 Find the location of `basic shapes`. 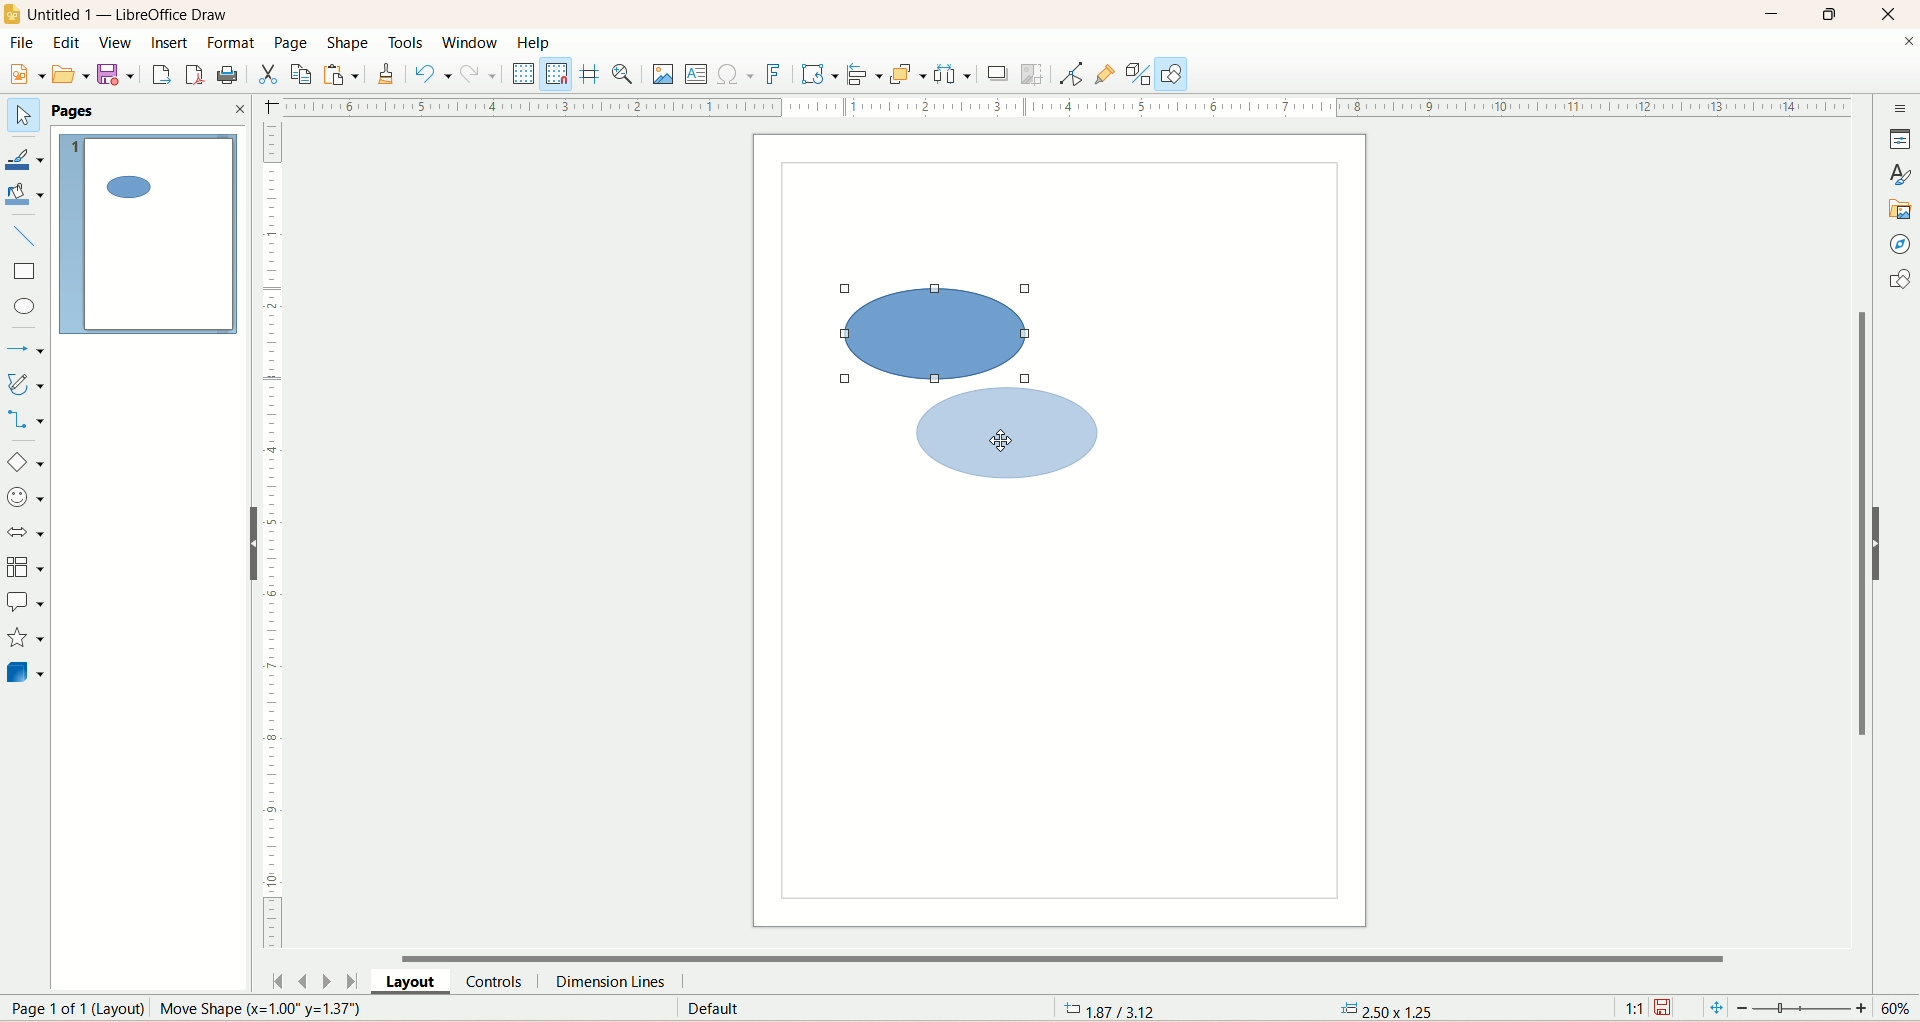

basic shapes is located at coordinates (24, 462).